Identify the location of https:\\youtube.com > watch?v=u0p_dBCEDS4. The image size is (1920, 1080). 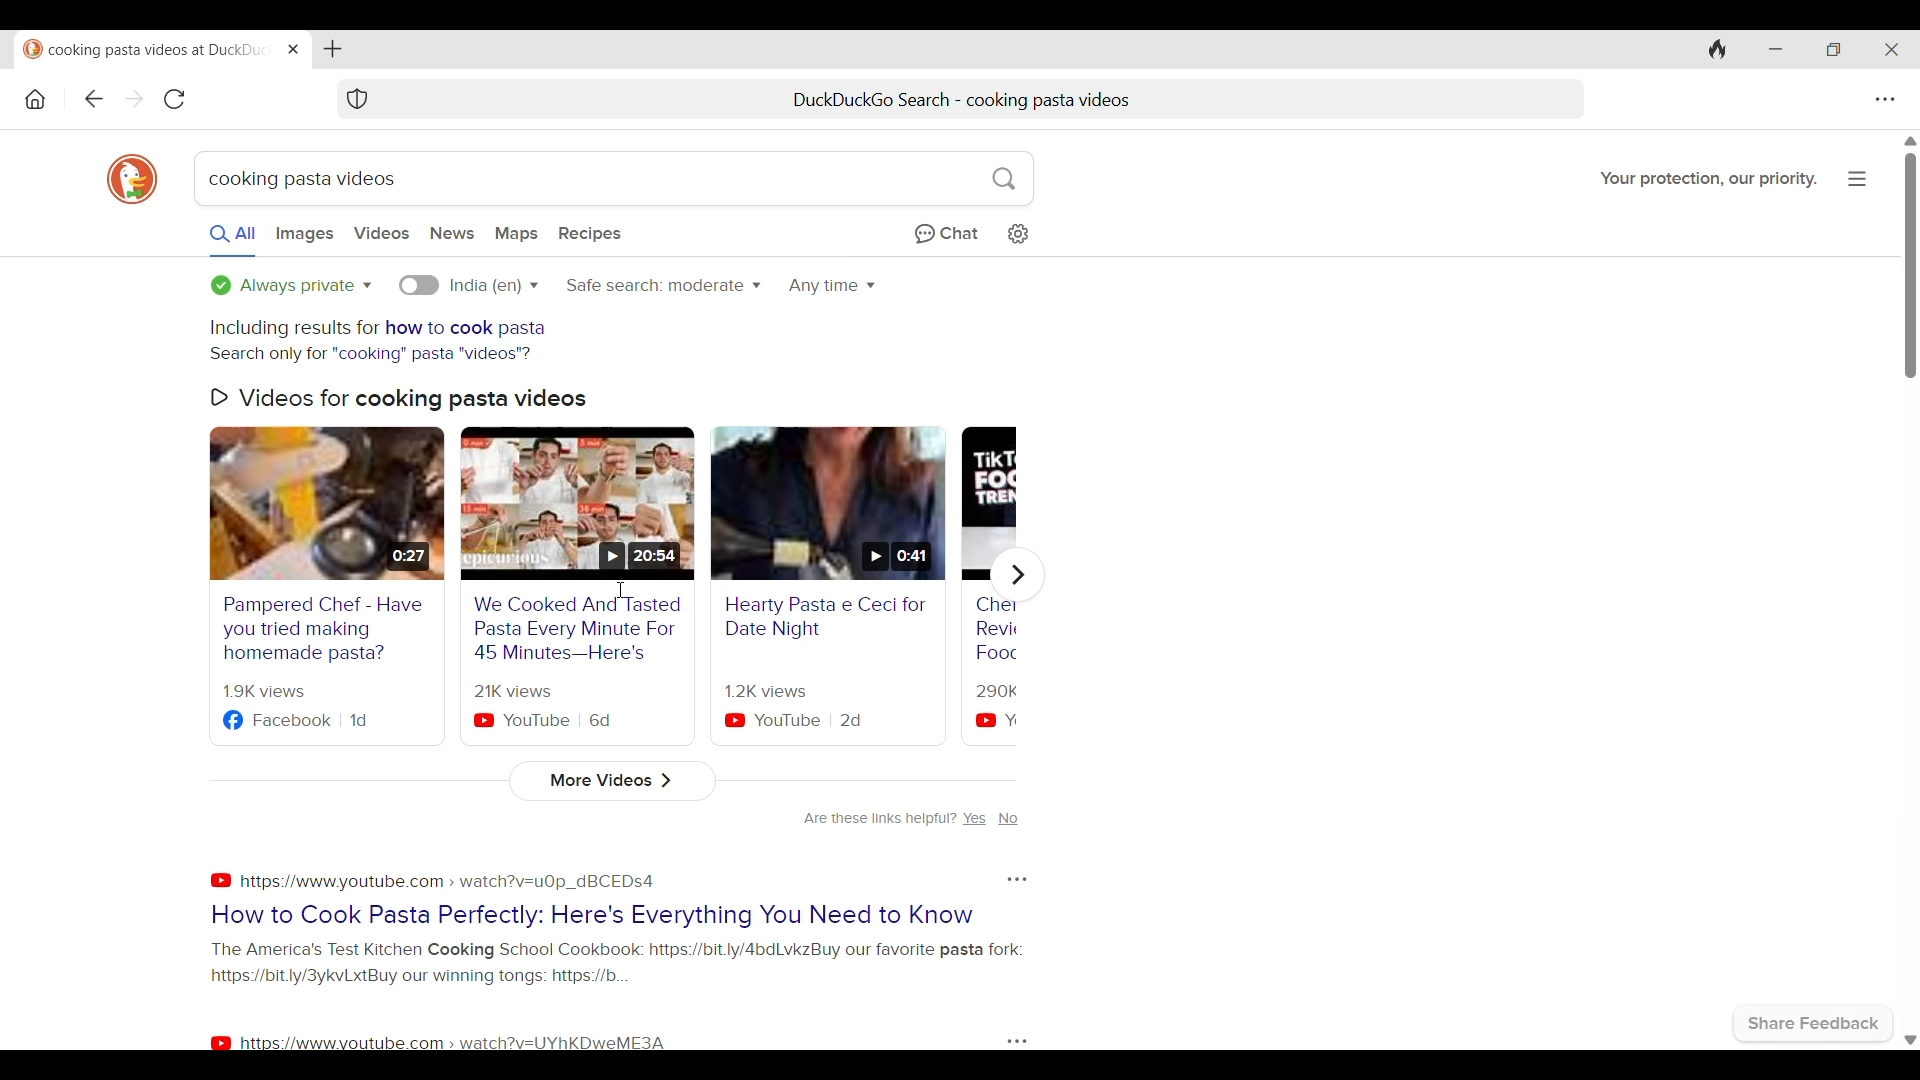
(437, 881).